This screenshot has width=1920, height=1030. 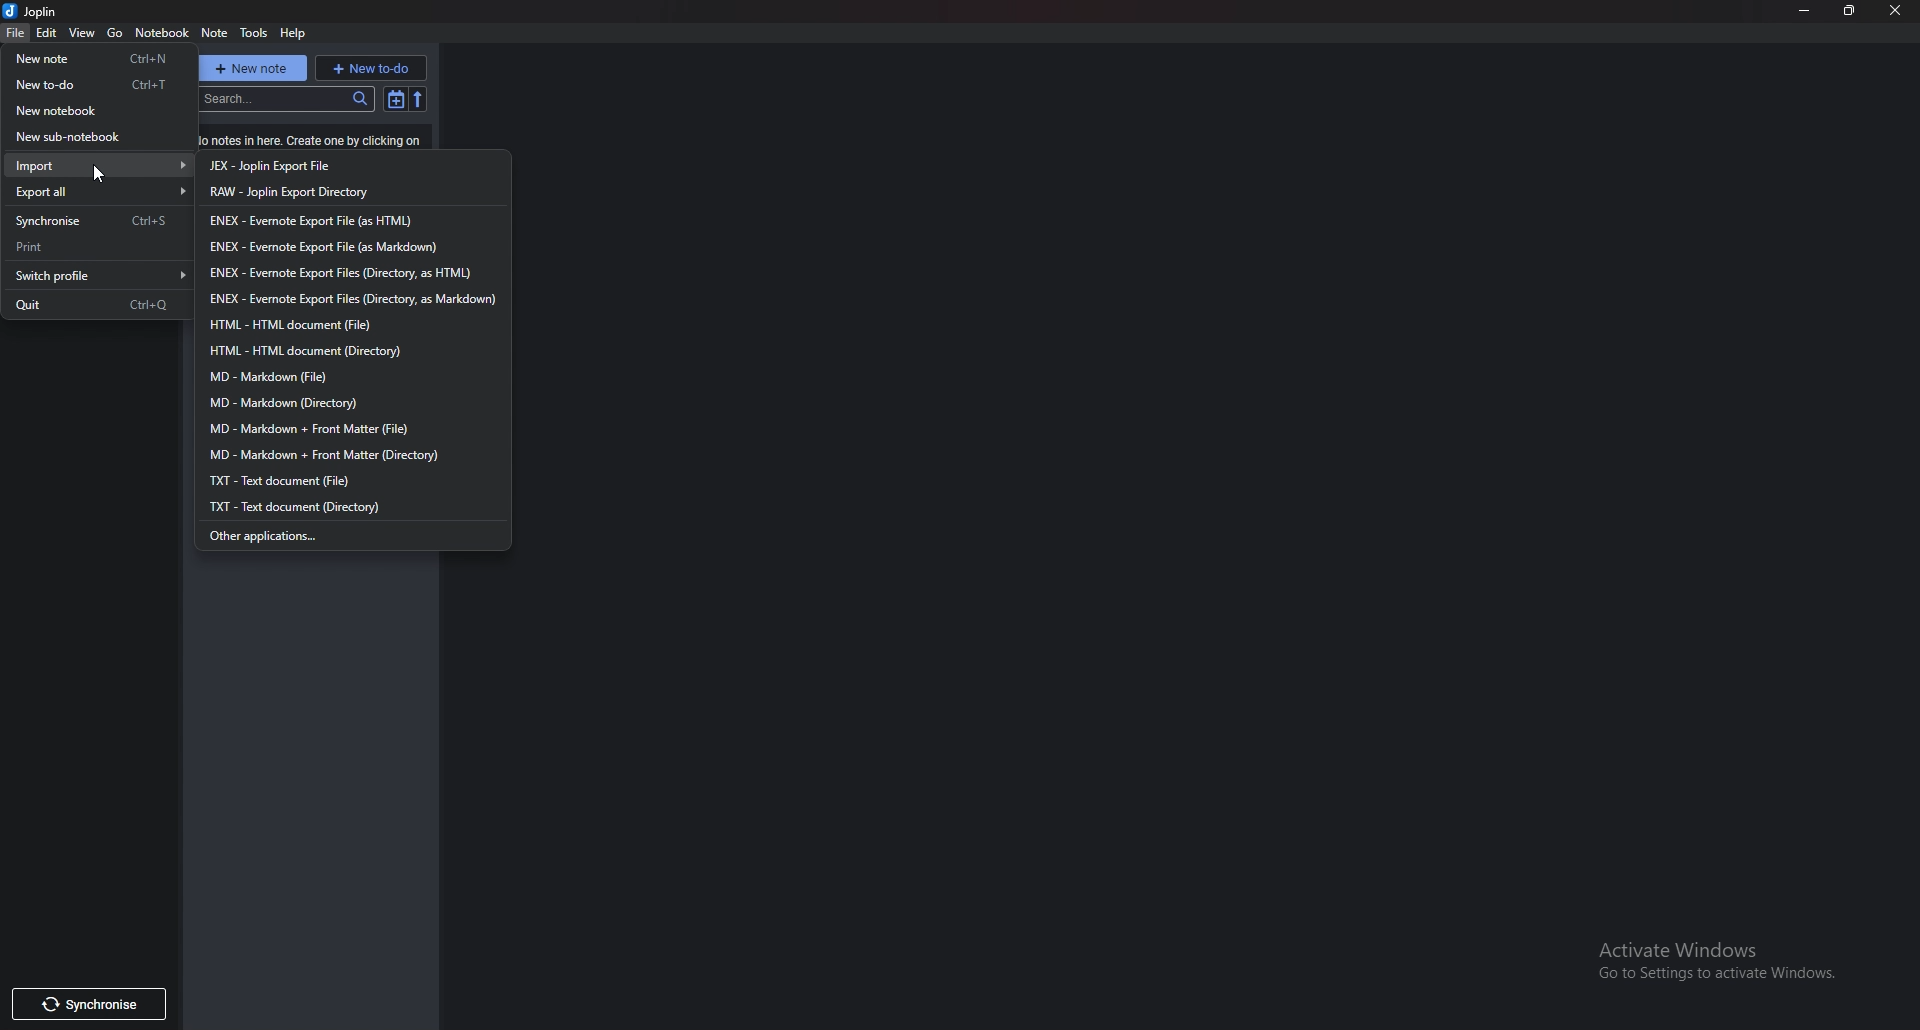 I want to click on New note, so click(x=254, y=68).